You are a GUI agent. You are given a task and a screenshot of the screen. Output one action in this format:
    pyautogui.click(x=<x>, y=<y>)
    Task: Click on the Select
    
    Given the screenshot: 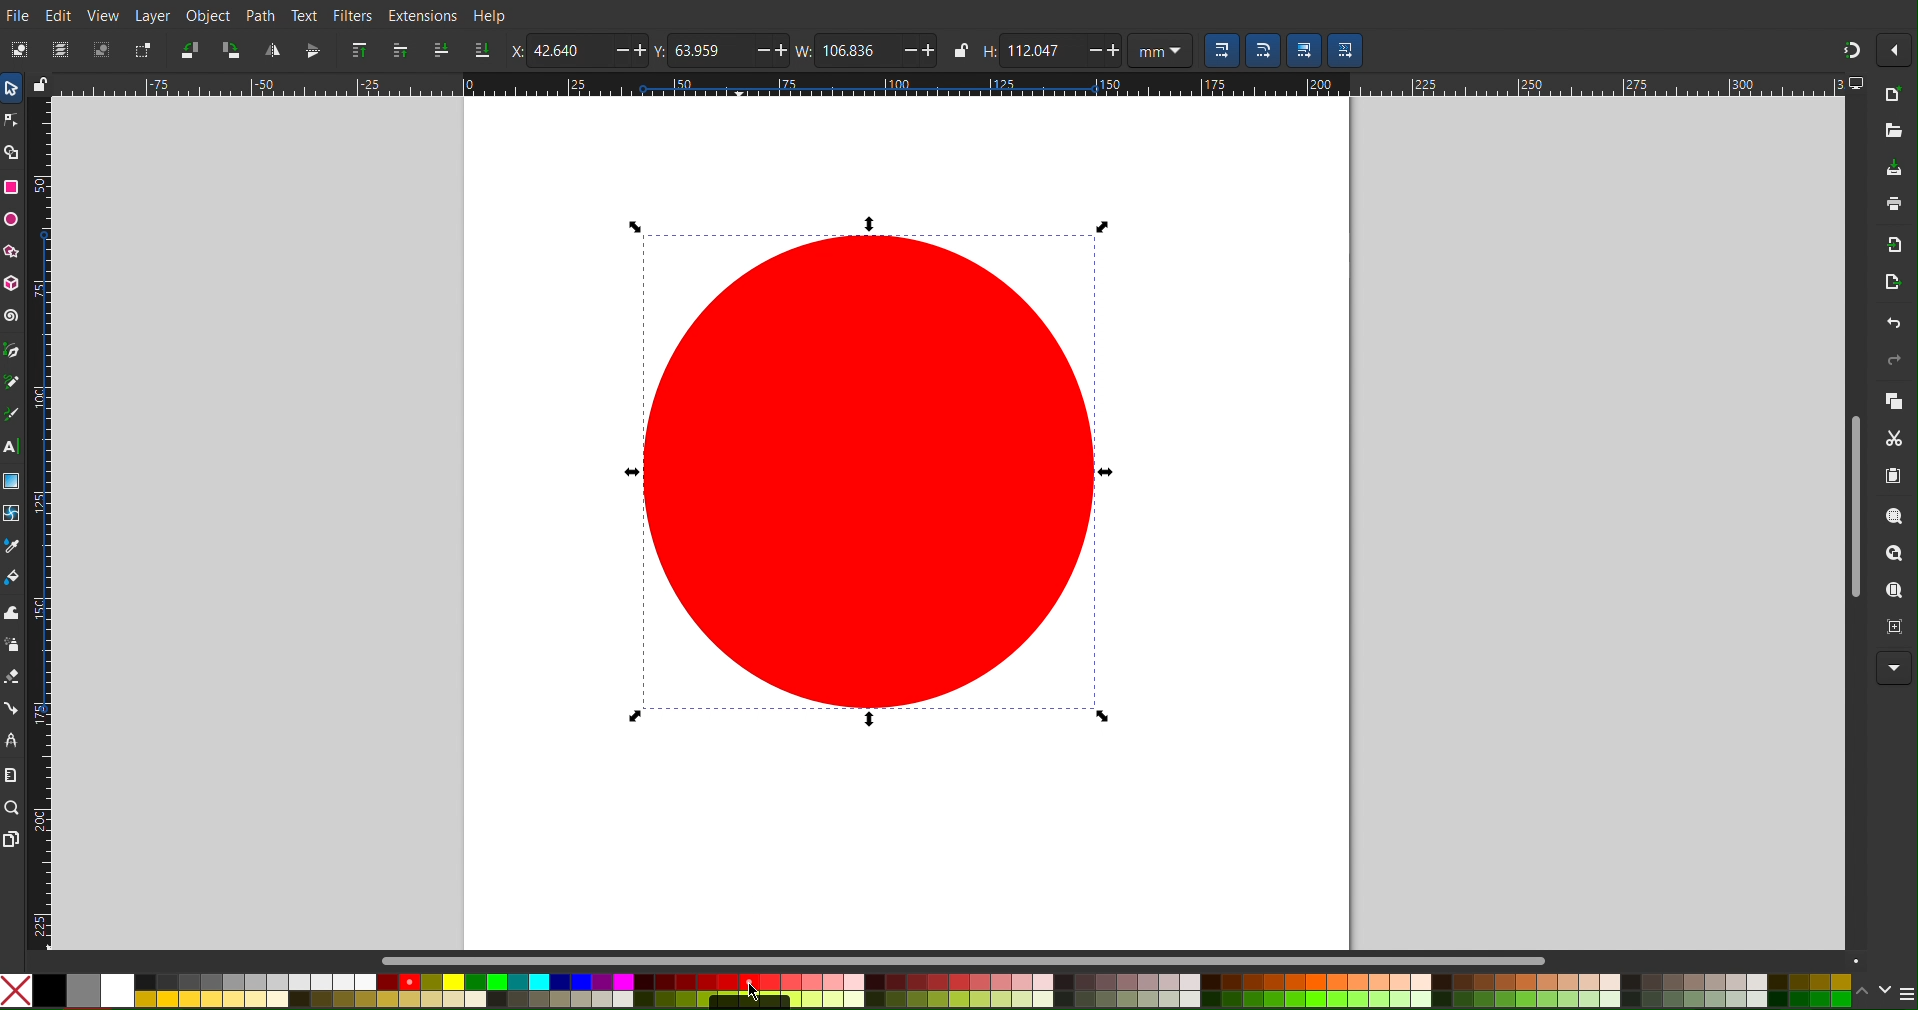 What is the action you would take?
    pyautogui.click(x=16, y=49)
    